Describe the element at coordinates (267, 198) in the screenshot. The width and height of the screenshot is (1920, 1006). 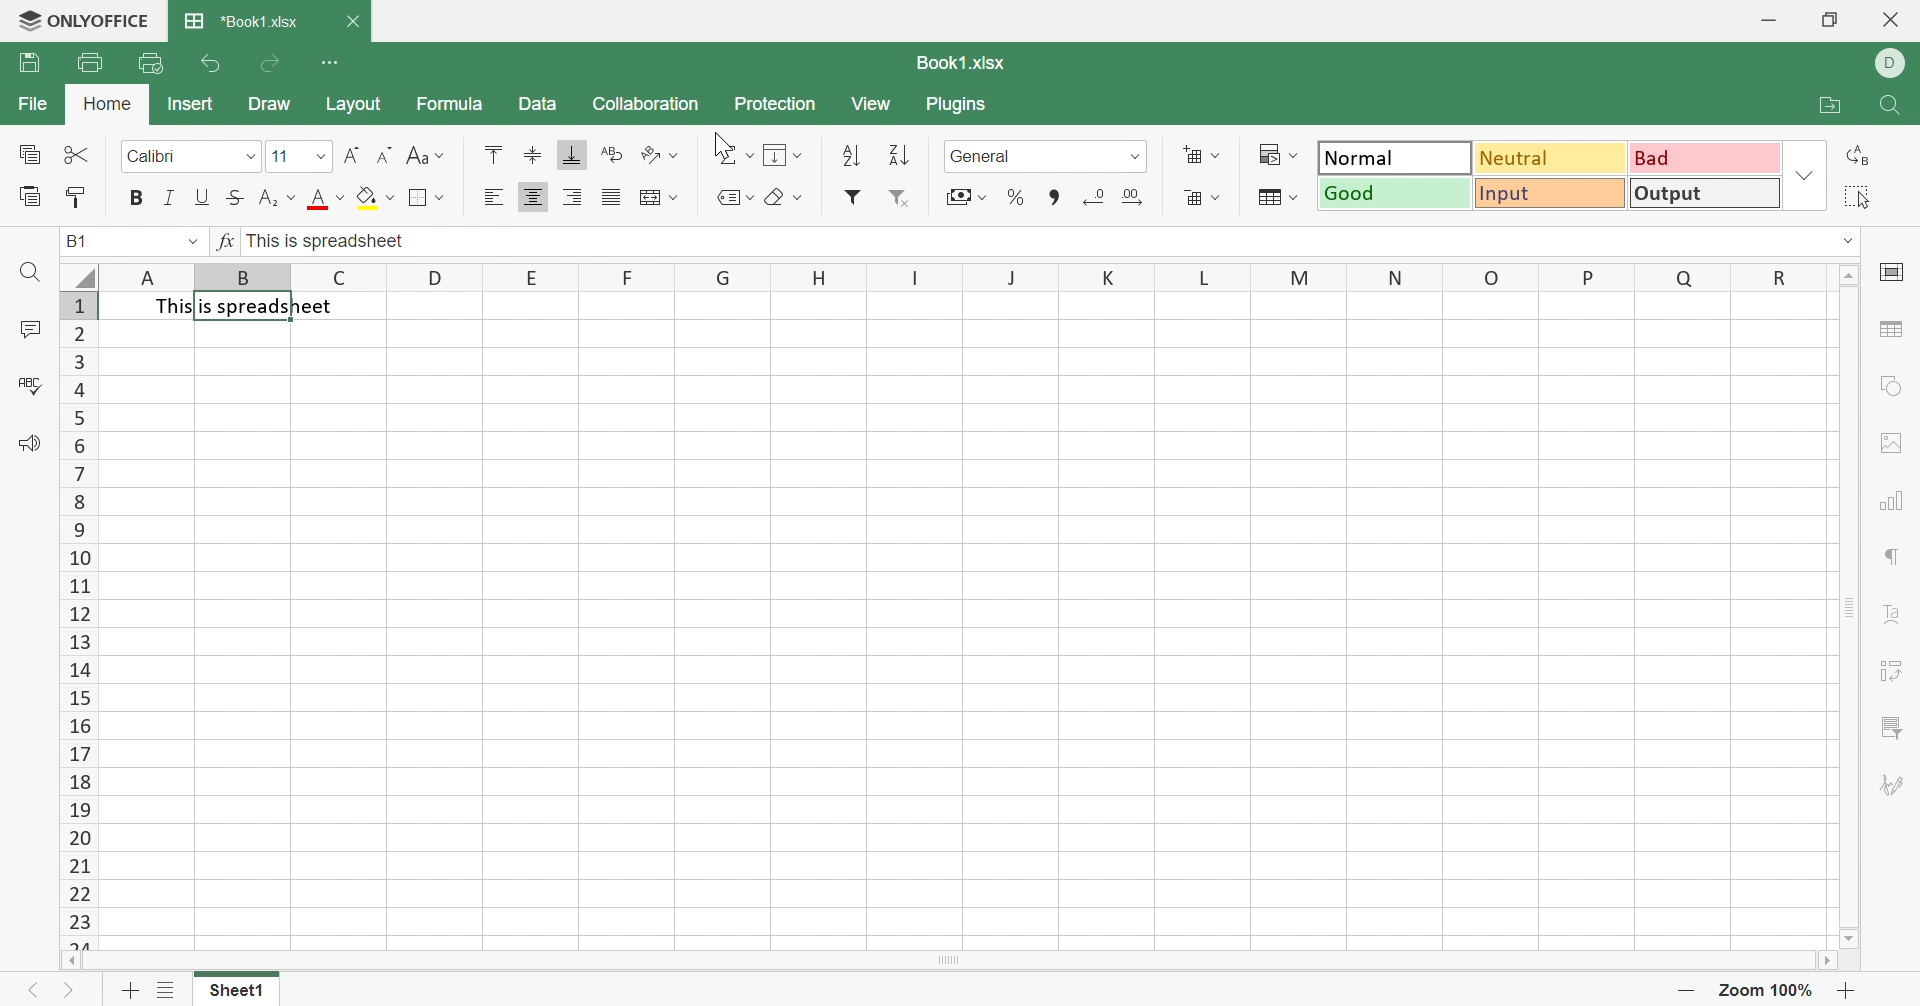
I see `Superscript/Subscript` at that location.